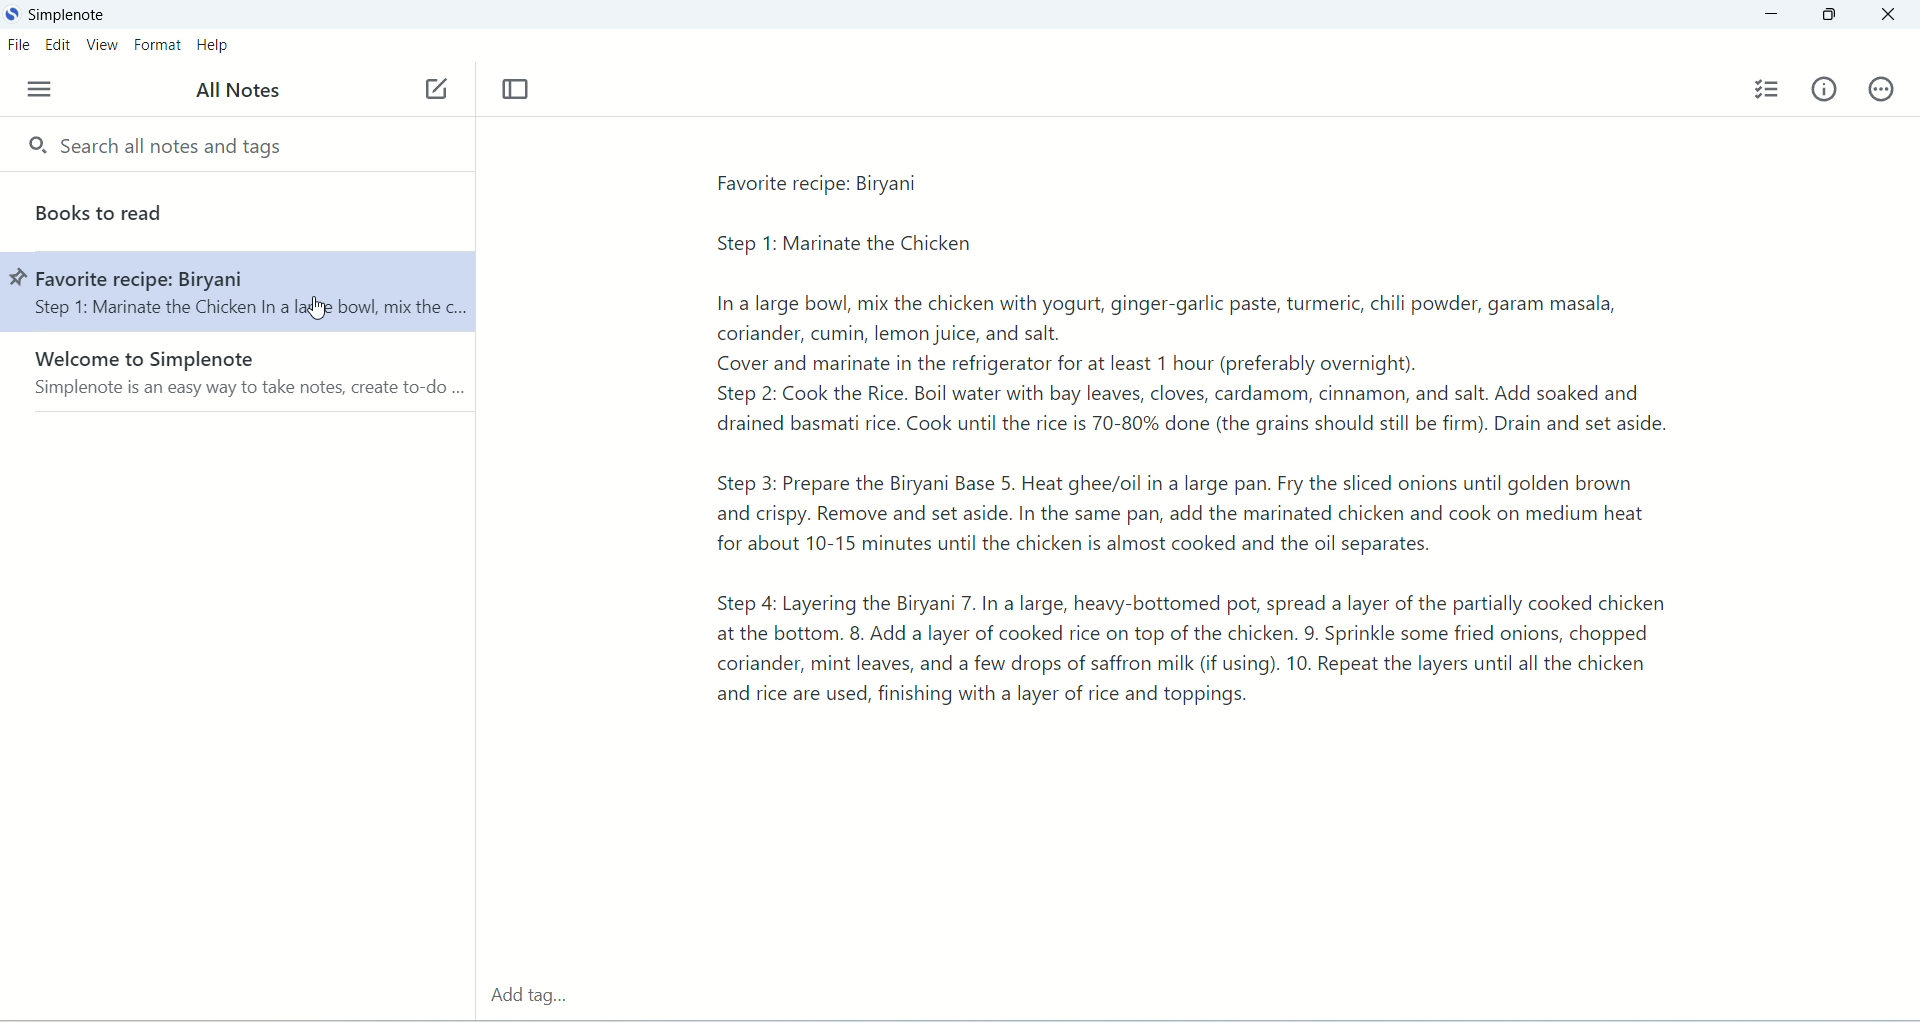 The height and width of the screenshot is (1022, 1920). What do you see at coordinates (1881, 89) in the screenshot?
I see `actions` at bounding box center [1881, 89].